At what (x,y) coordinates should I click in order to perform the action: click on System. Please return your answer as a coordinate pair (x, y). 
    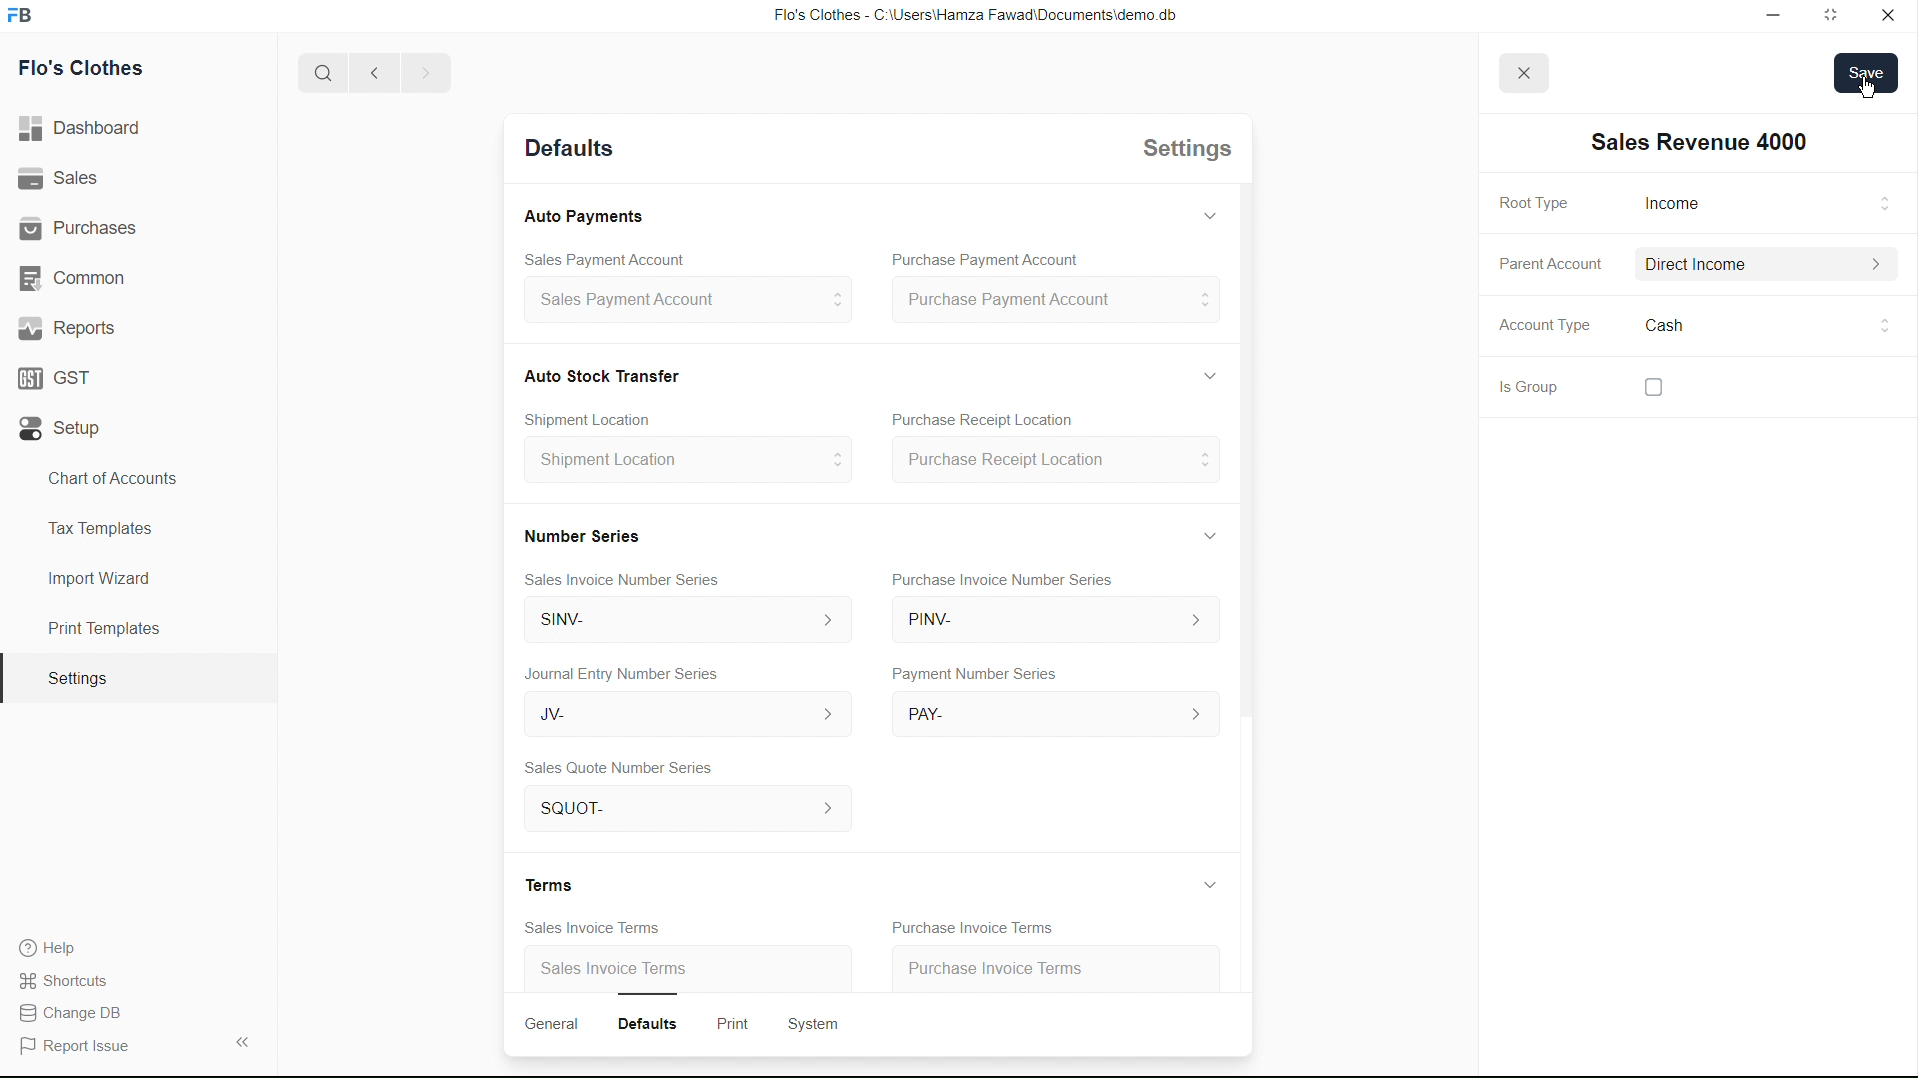
    Looking at the image, I should click on (819, 1022).